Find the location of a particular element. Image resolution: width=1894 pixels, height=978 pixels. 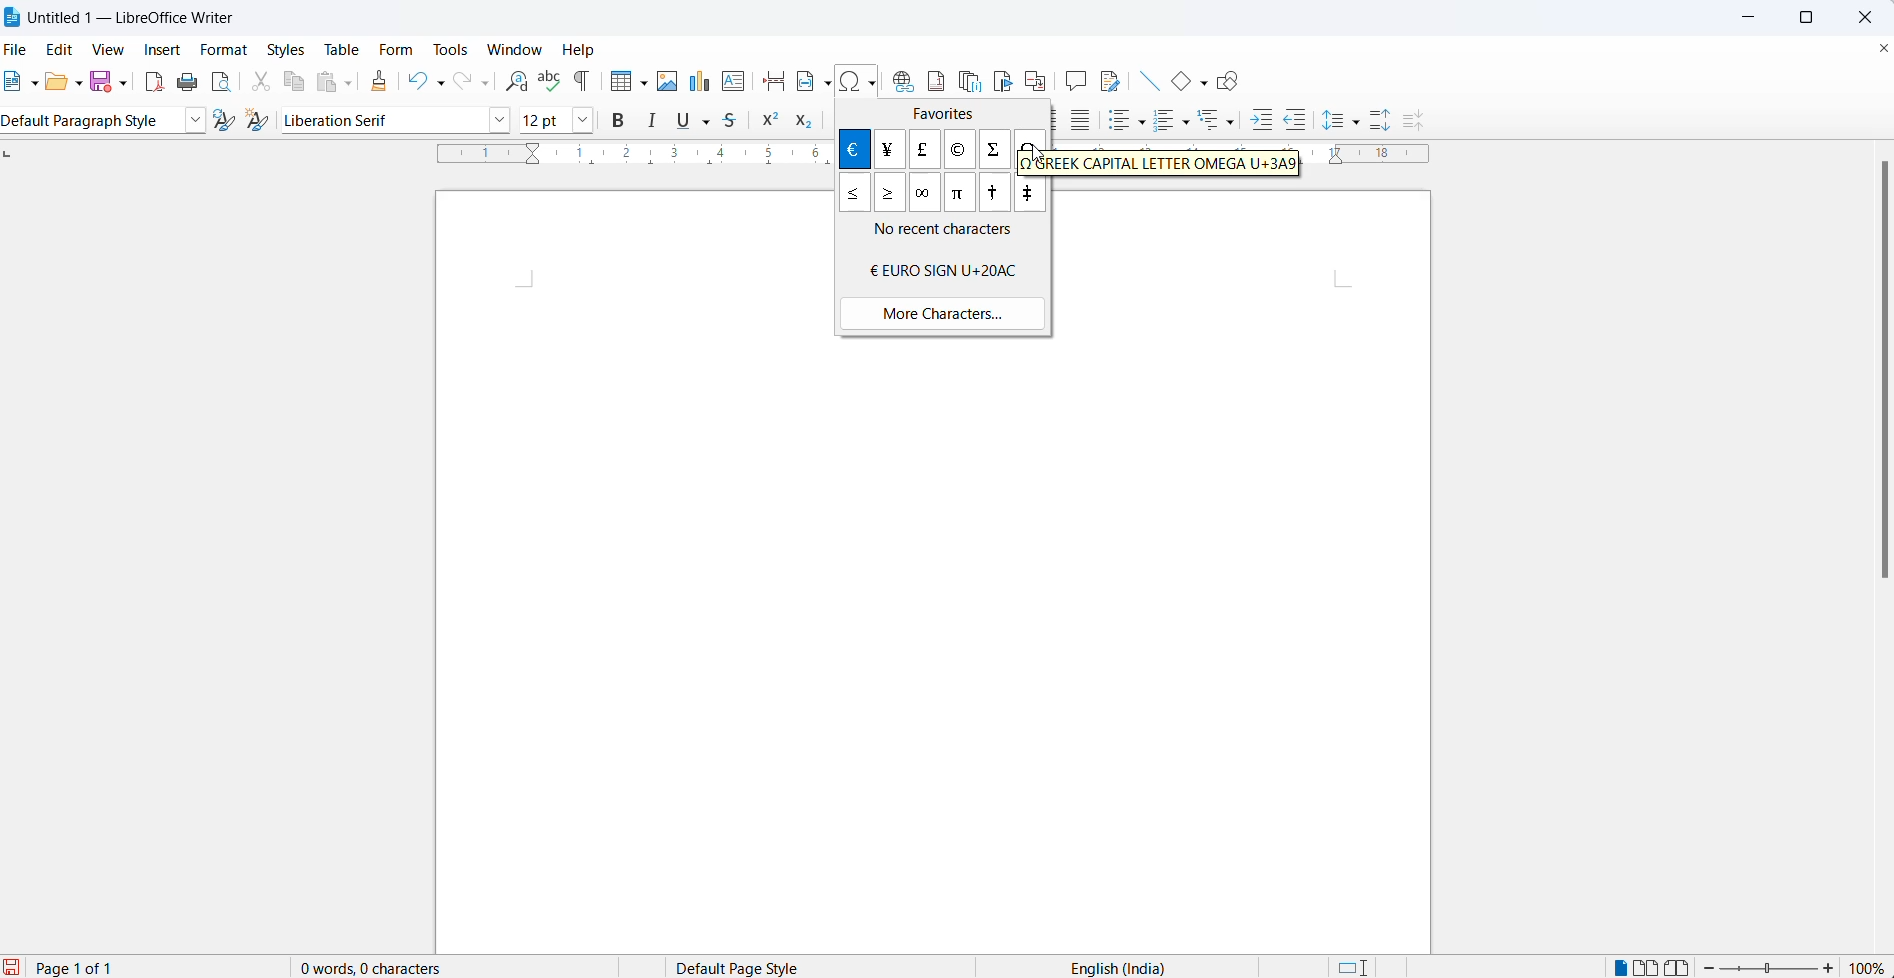

zoom increase is located at coordinates (1833, 968).